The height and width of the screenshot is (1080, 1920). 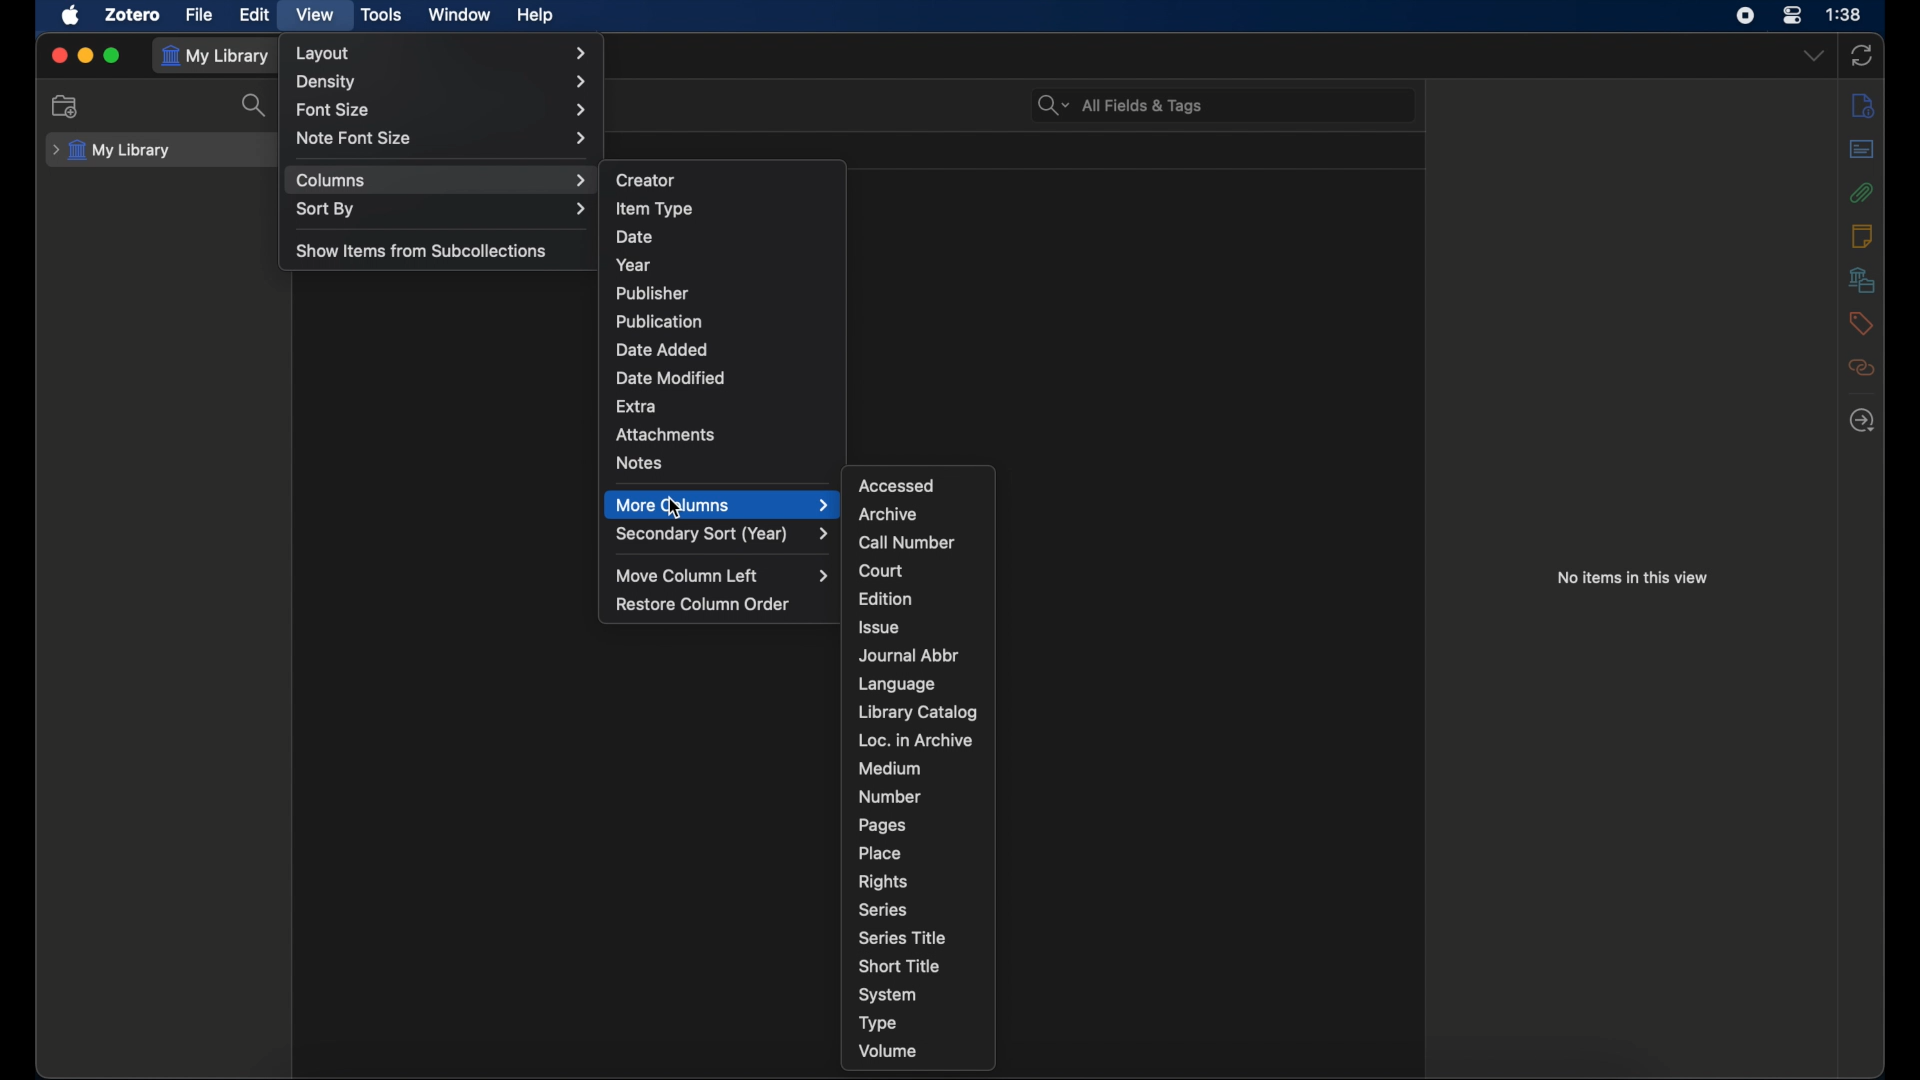 What do you see at coordinates (220, 56) in the screenshot?
I see `my library` at bounding box center [220, 56].